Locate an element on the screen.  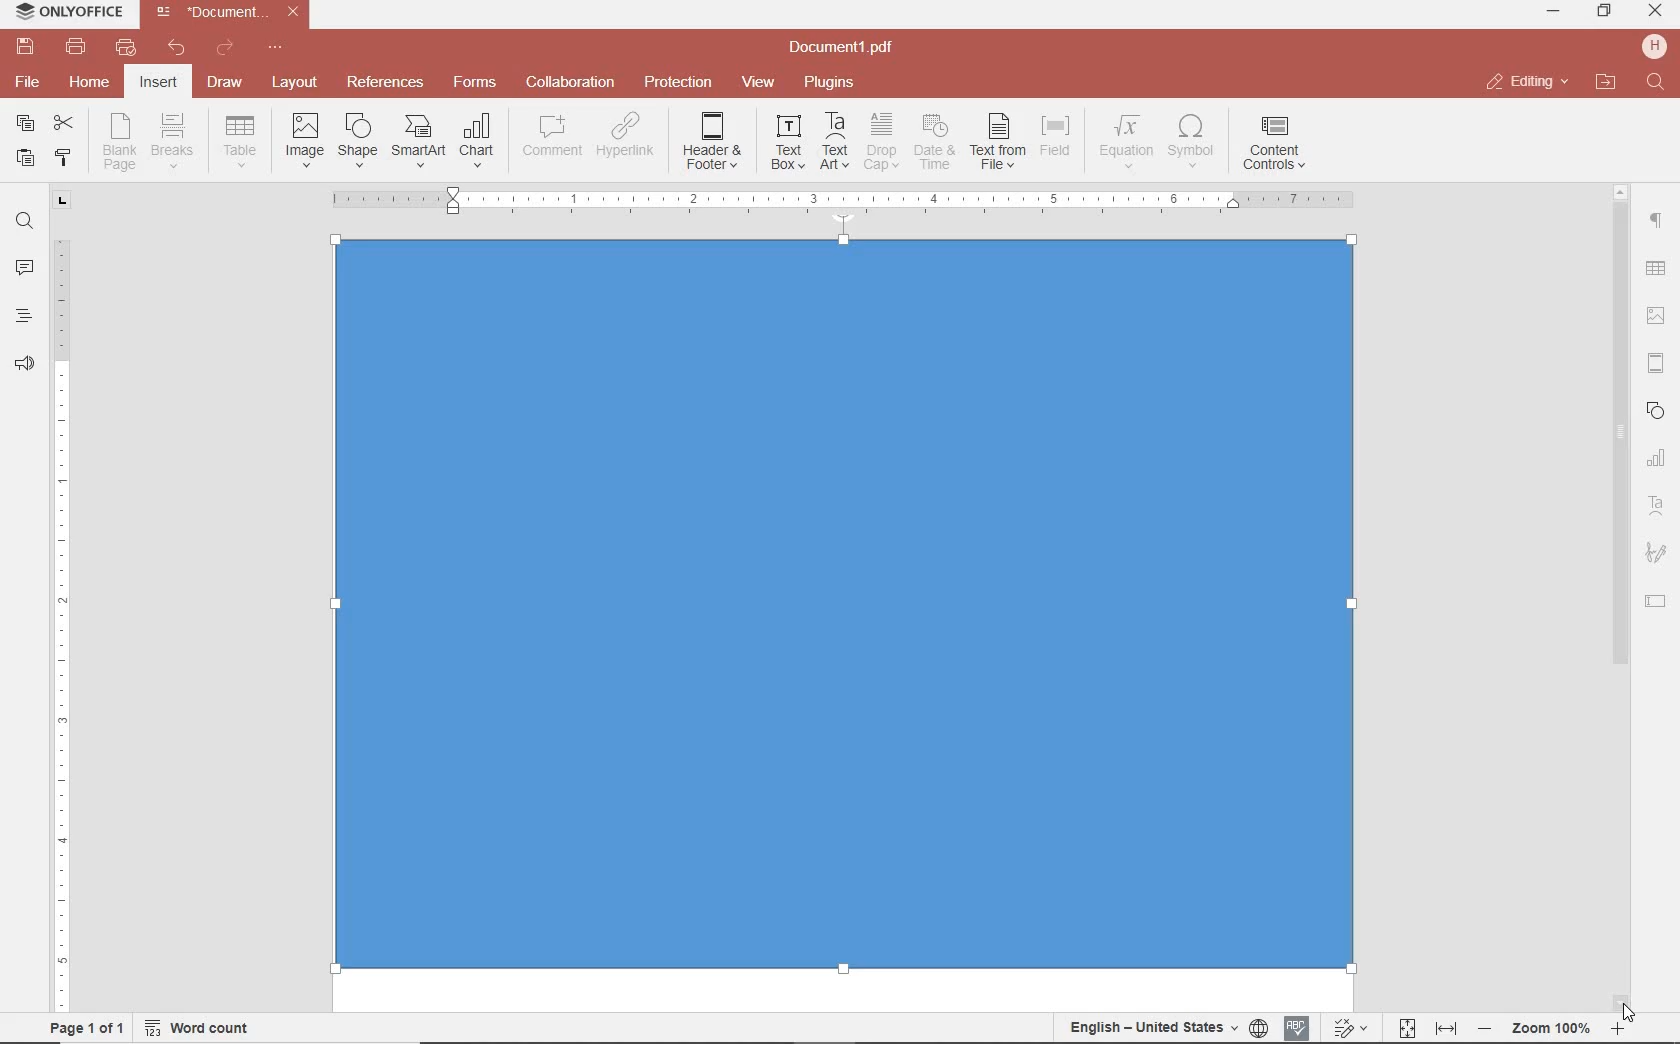
spell checking is located at coordinates (1297, 1028).